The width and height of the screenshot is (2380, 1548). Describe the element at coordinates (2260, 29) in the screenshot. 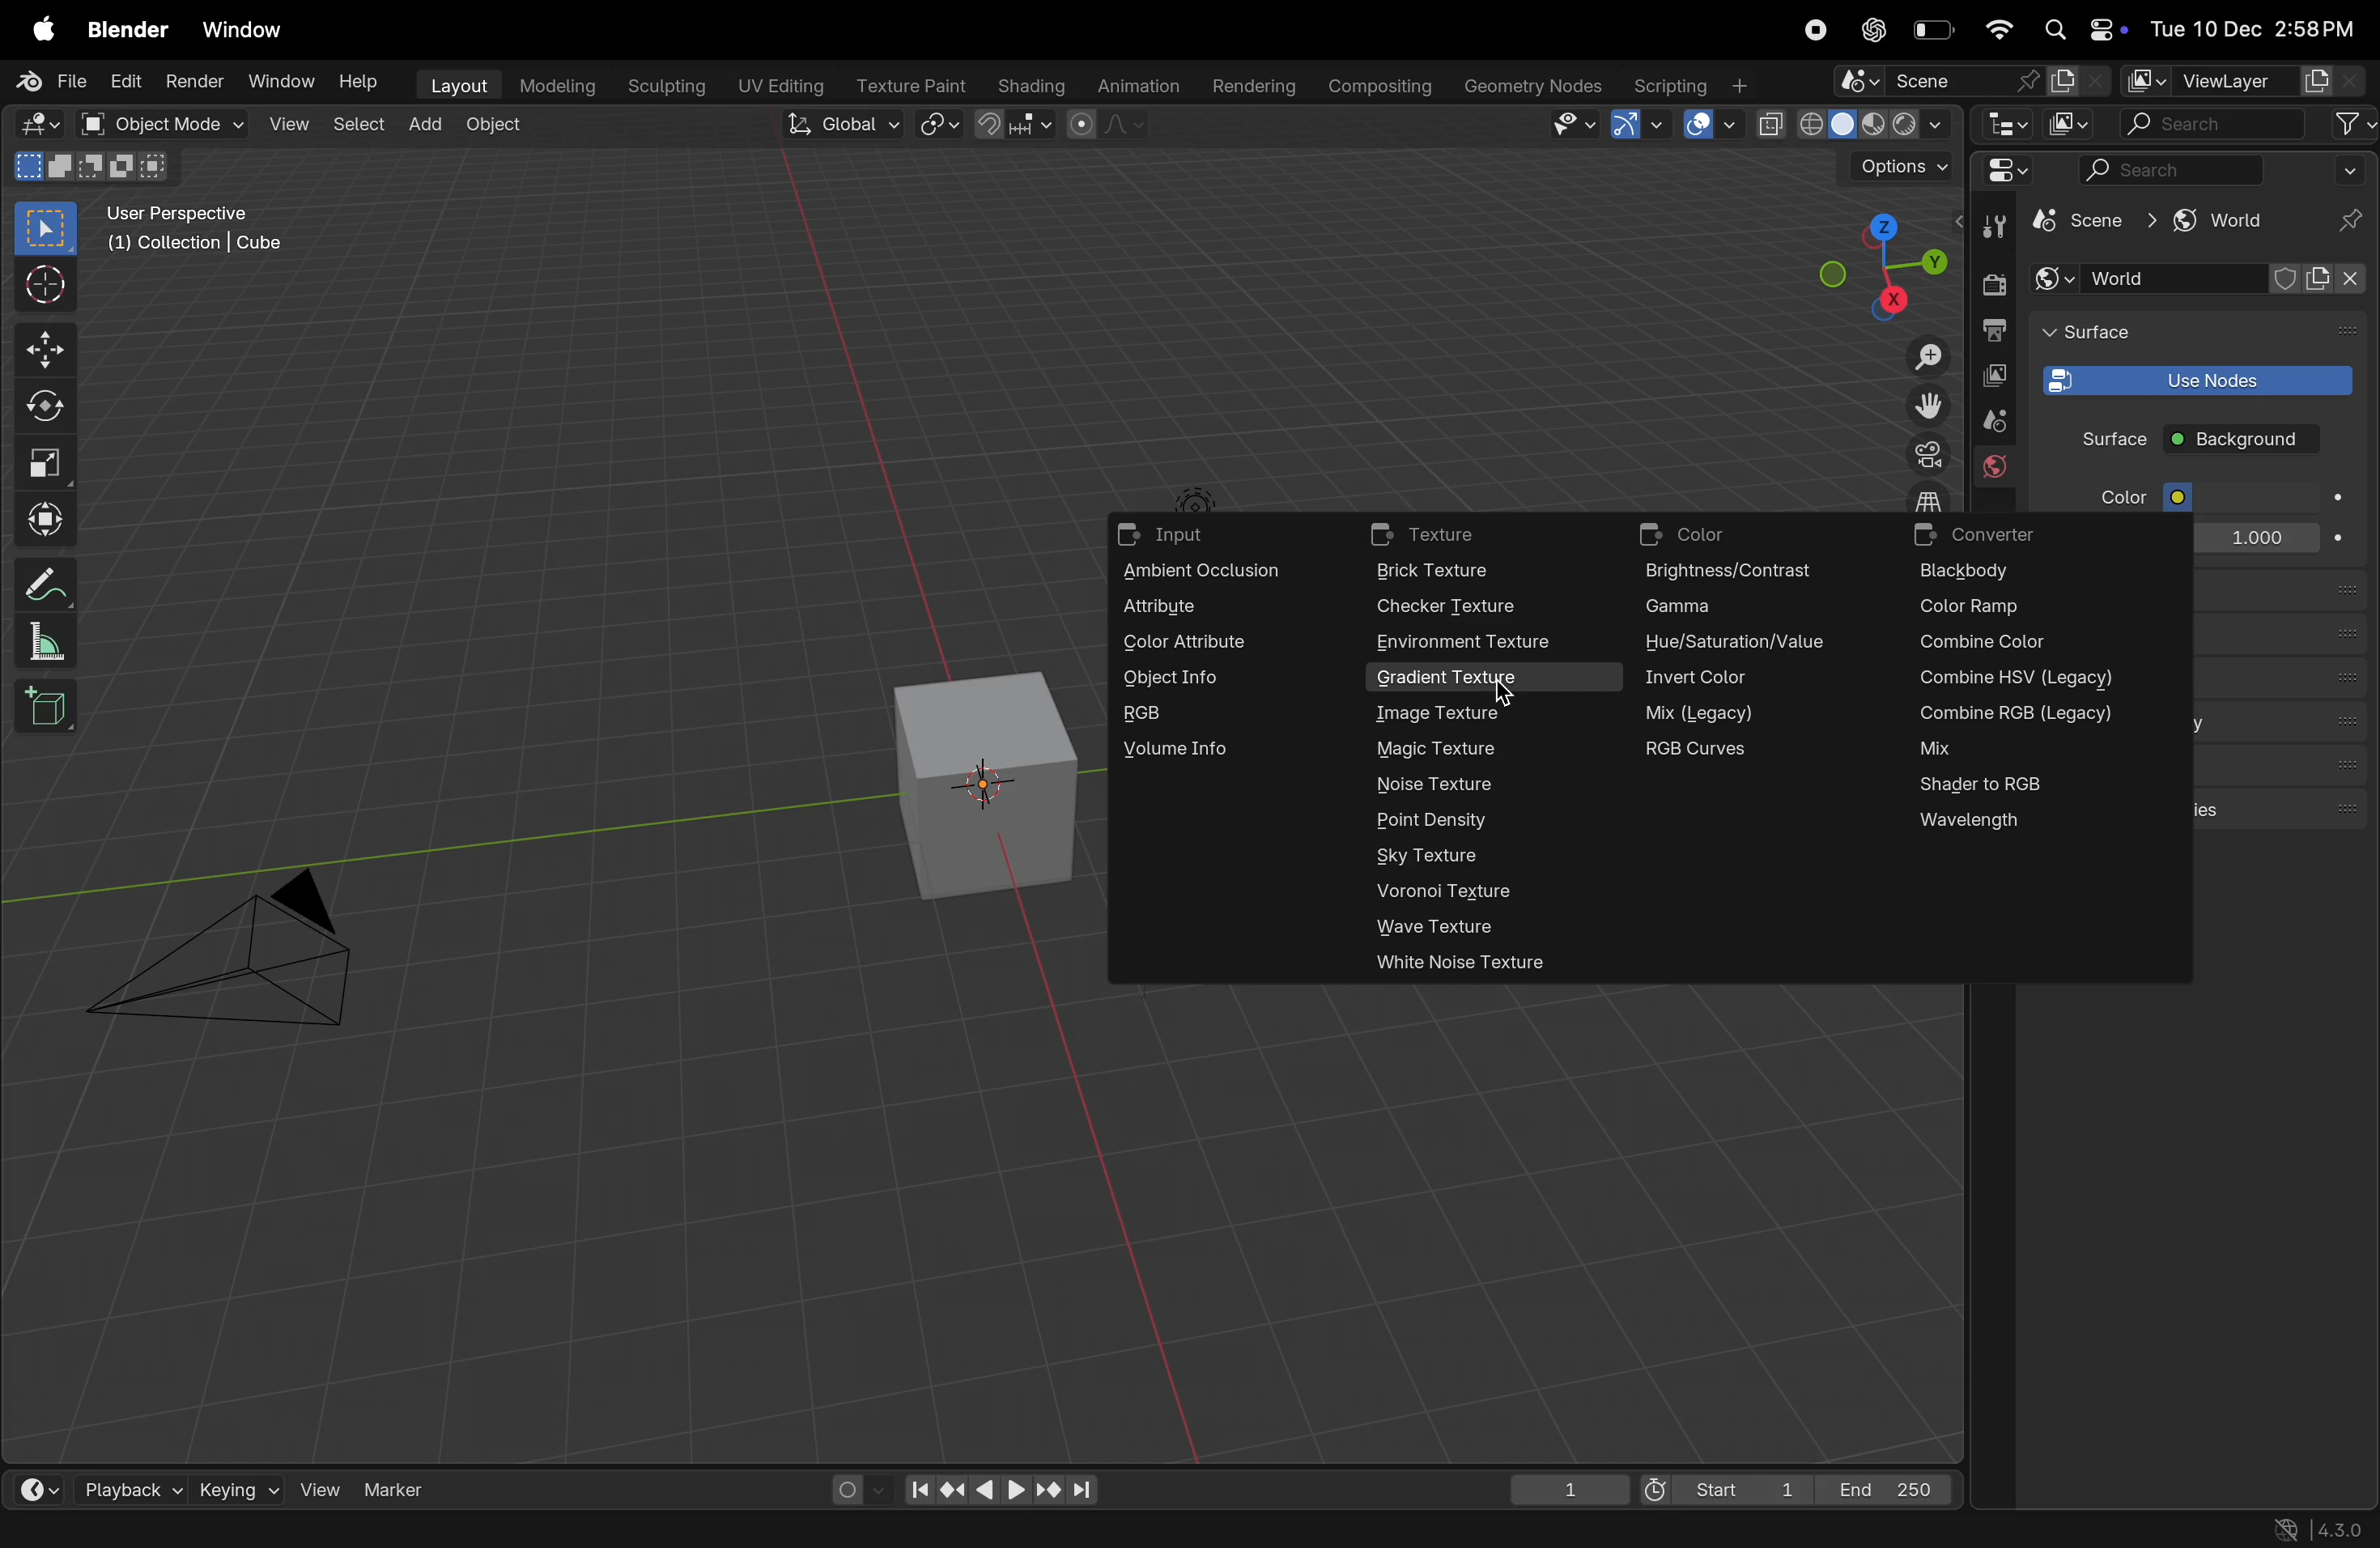

I see `date and time` at that location.